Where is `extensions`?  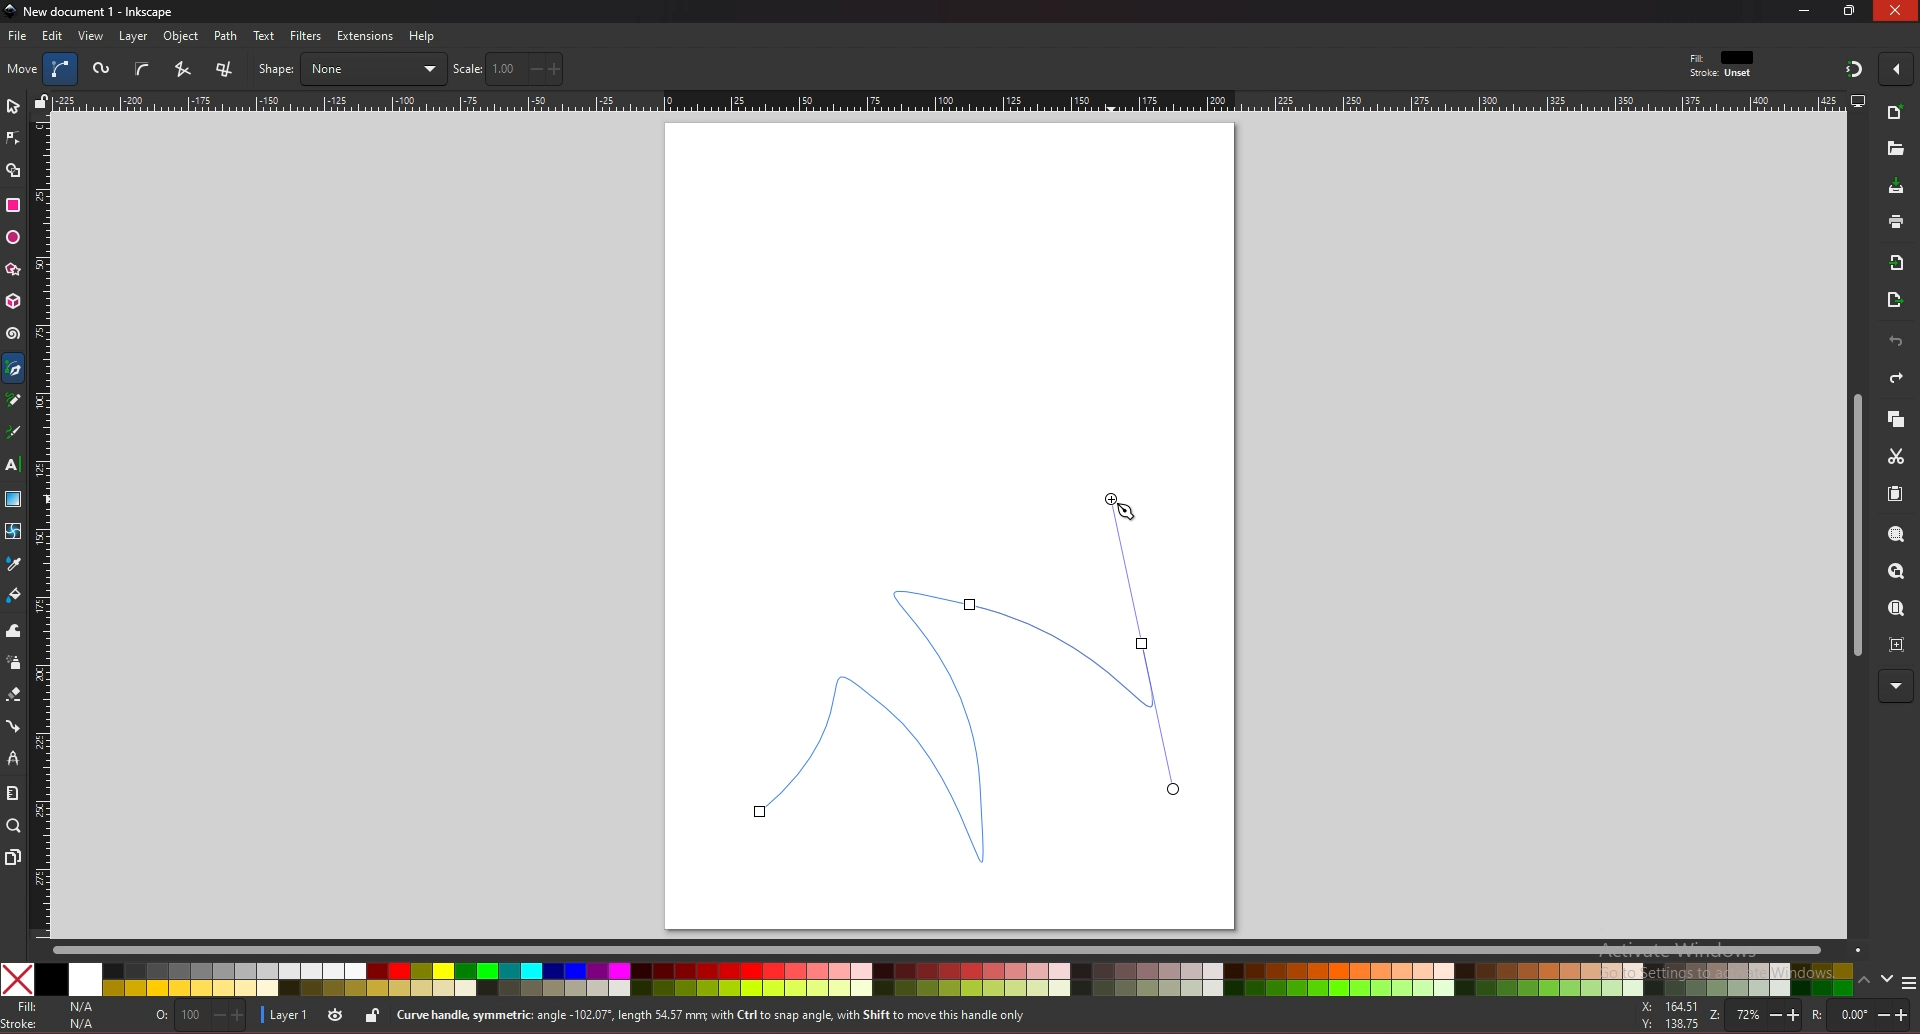 extensions is located at coordinates (364, 37).